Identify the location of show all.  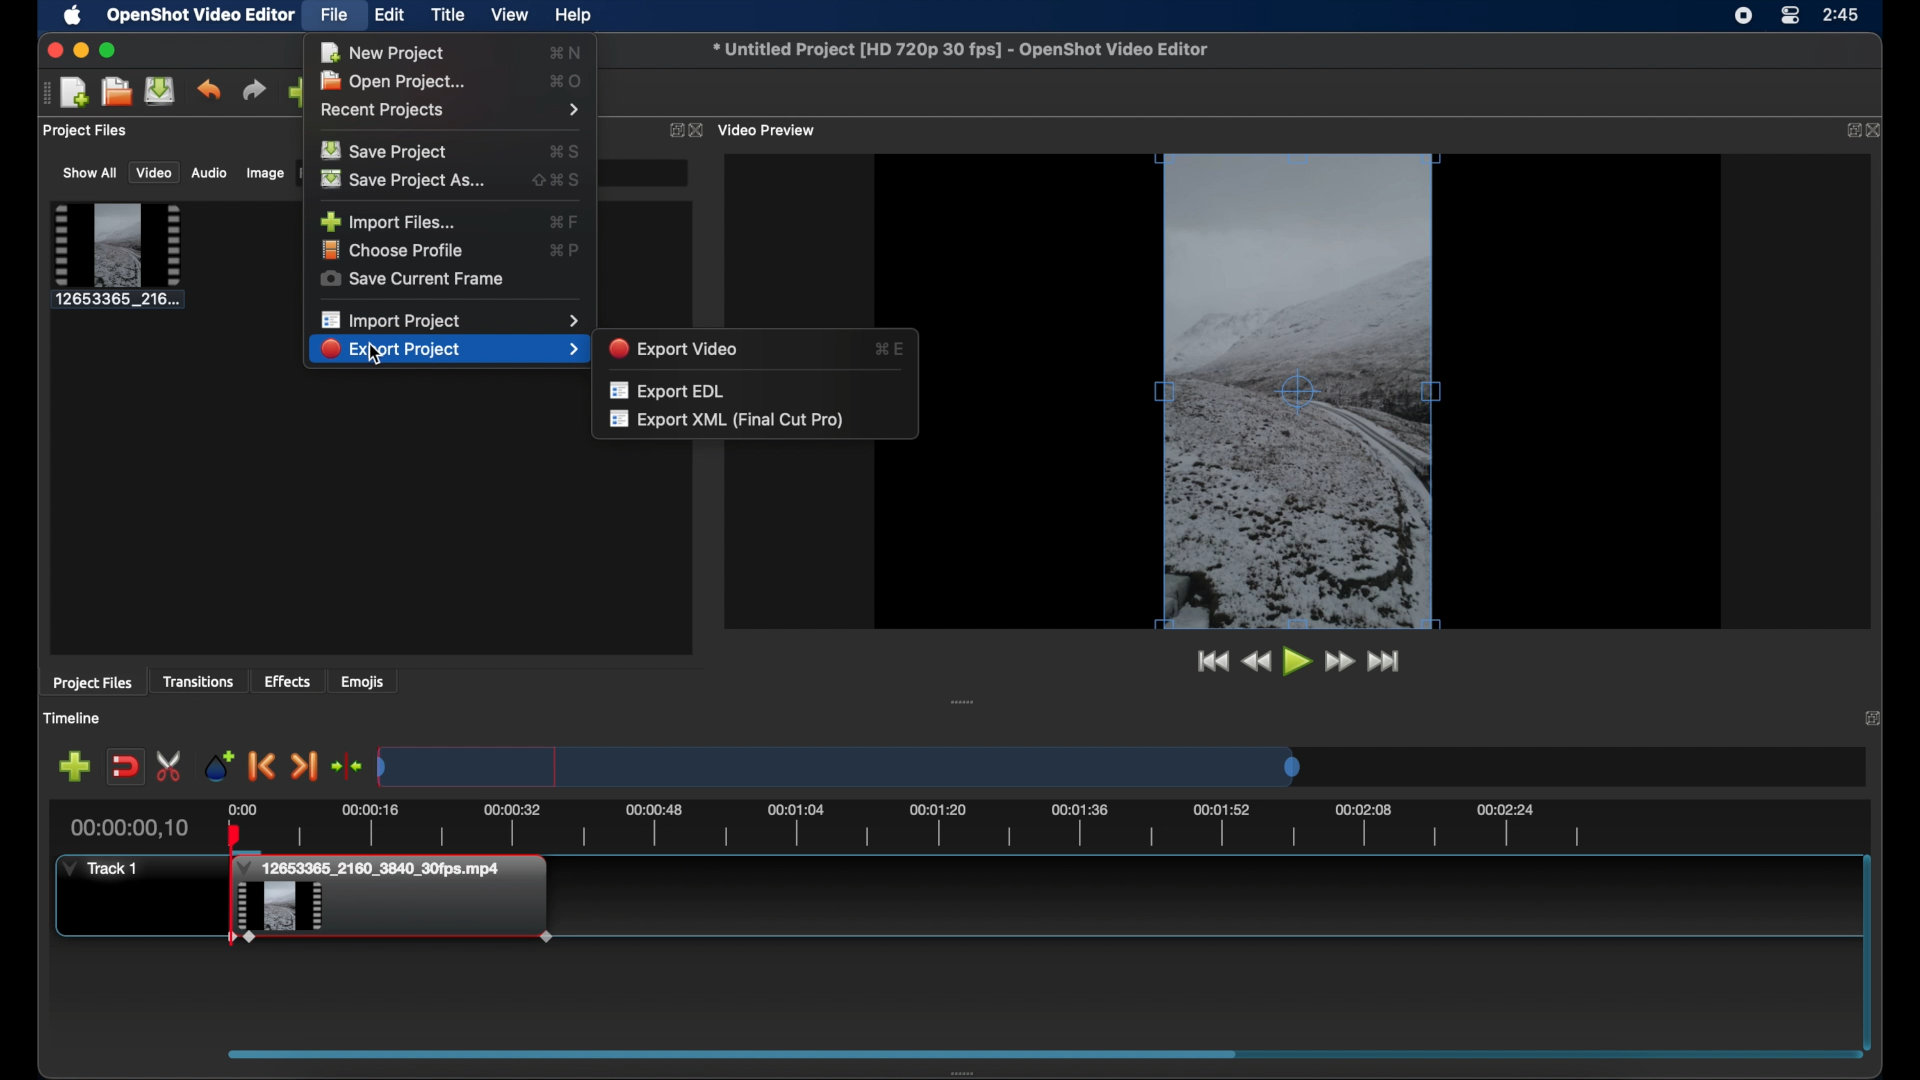
(89, 173).